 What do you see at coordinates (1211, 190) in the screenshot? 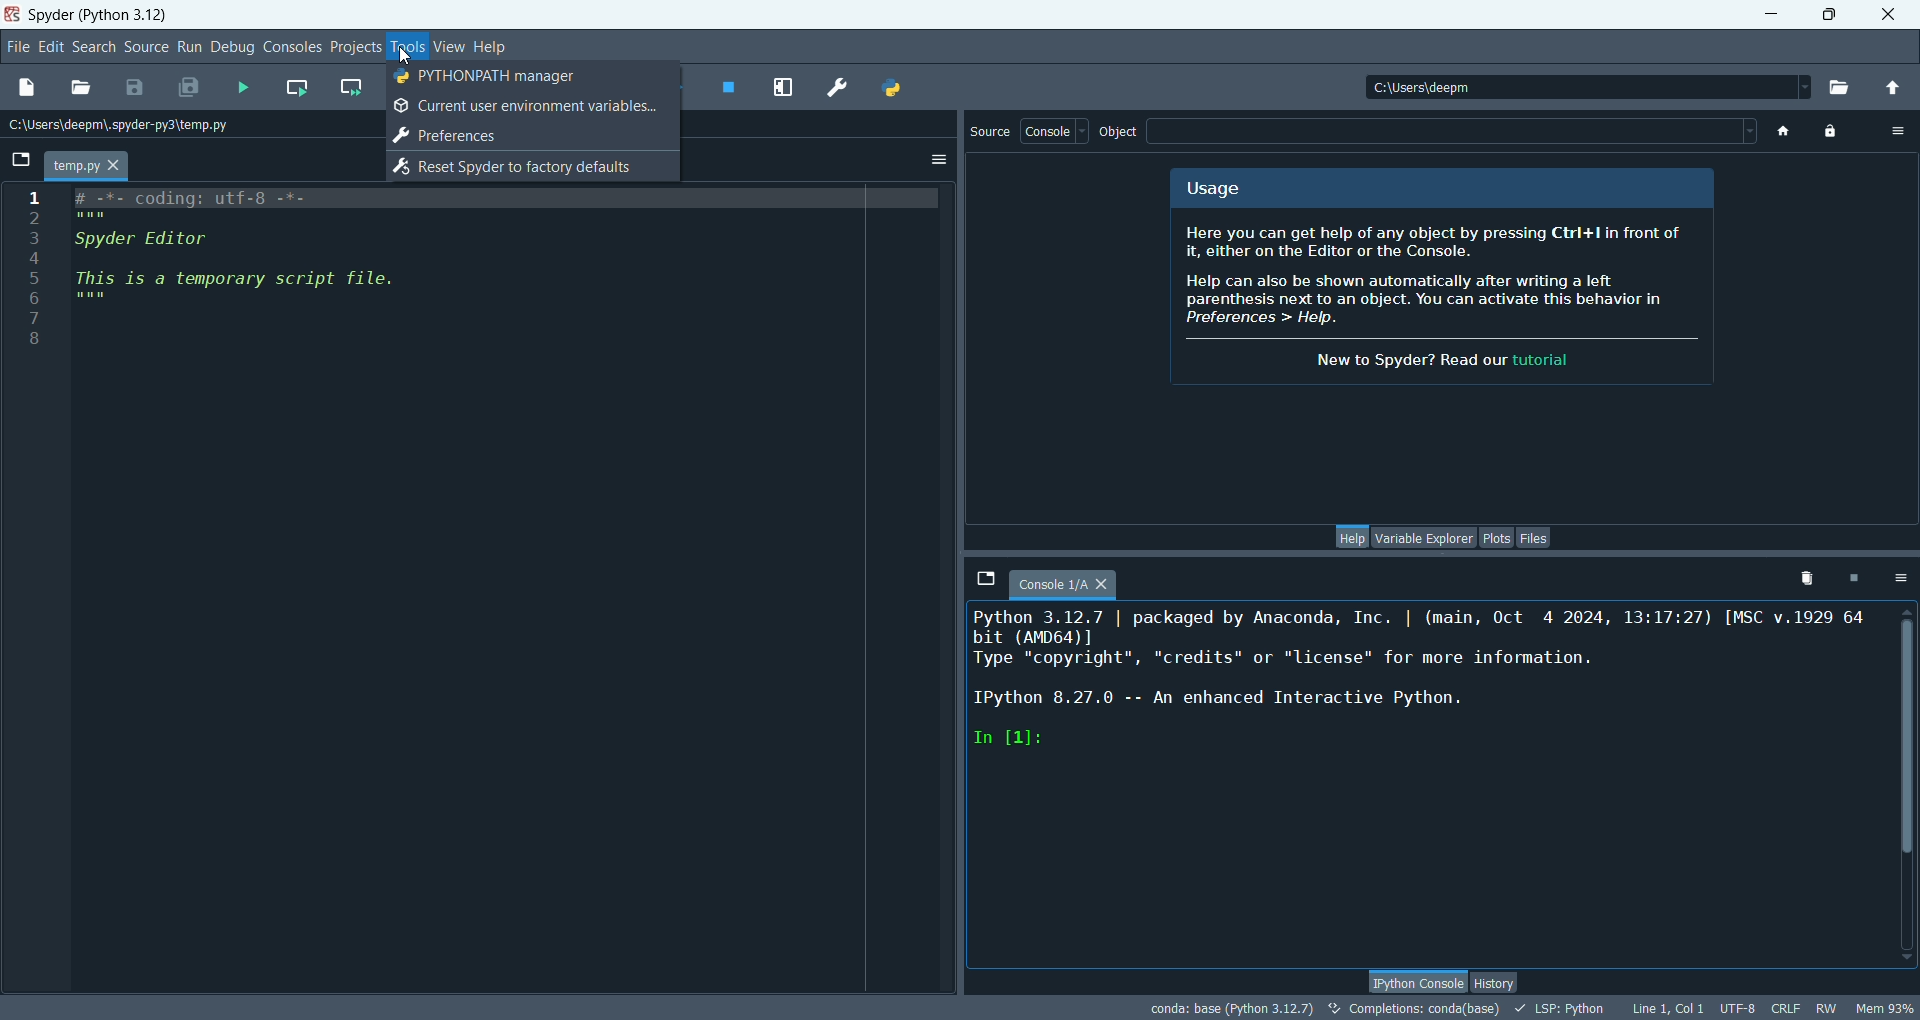
I see `usage` at bounding box center [1211, 190].